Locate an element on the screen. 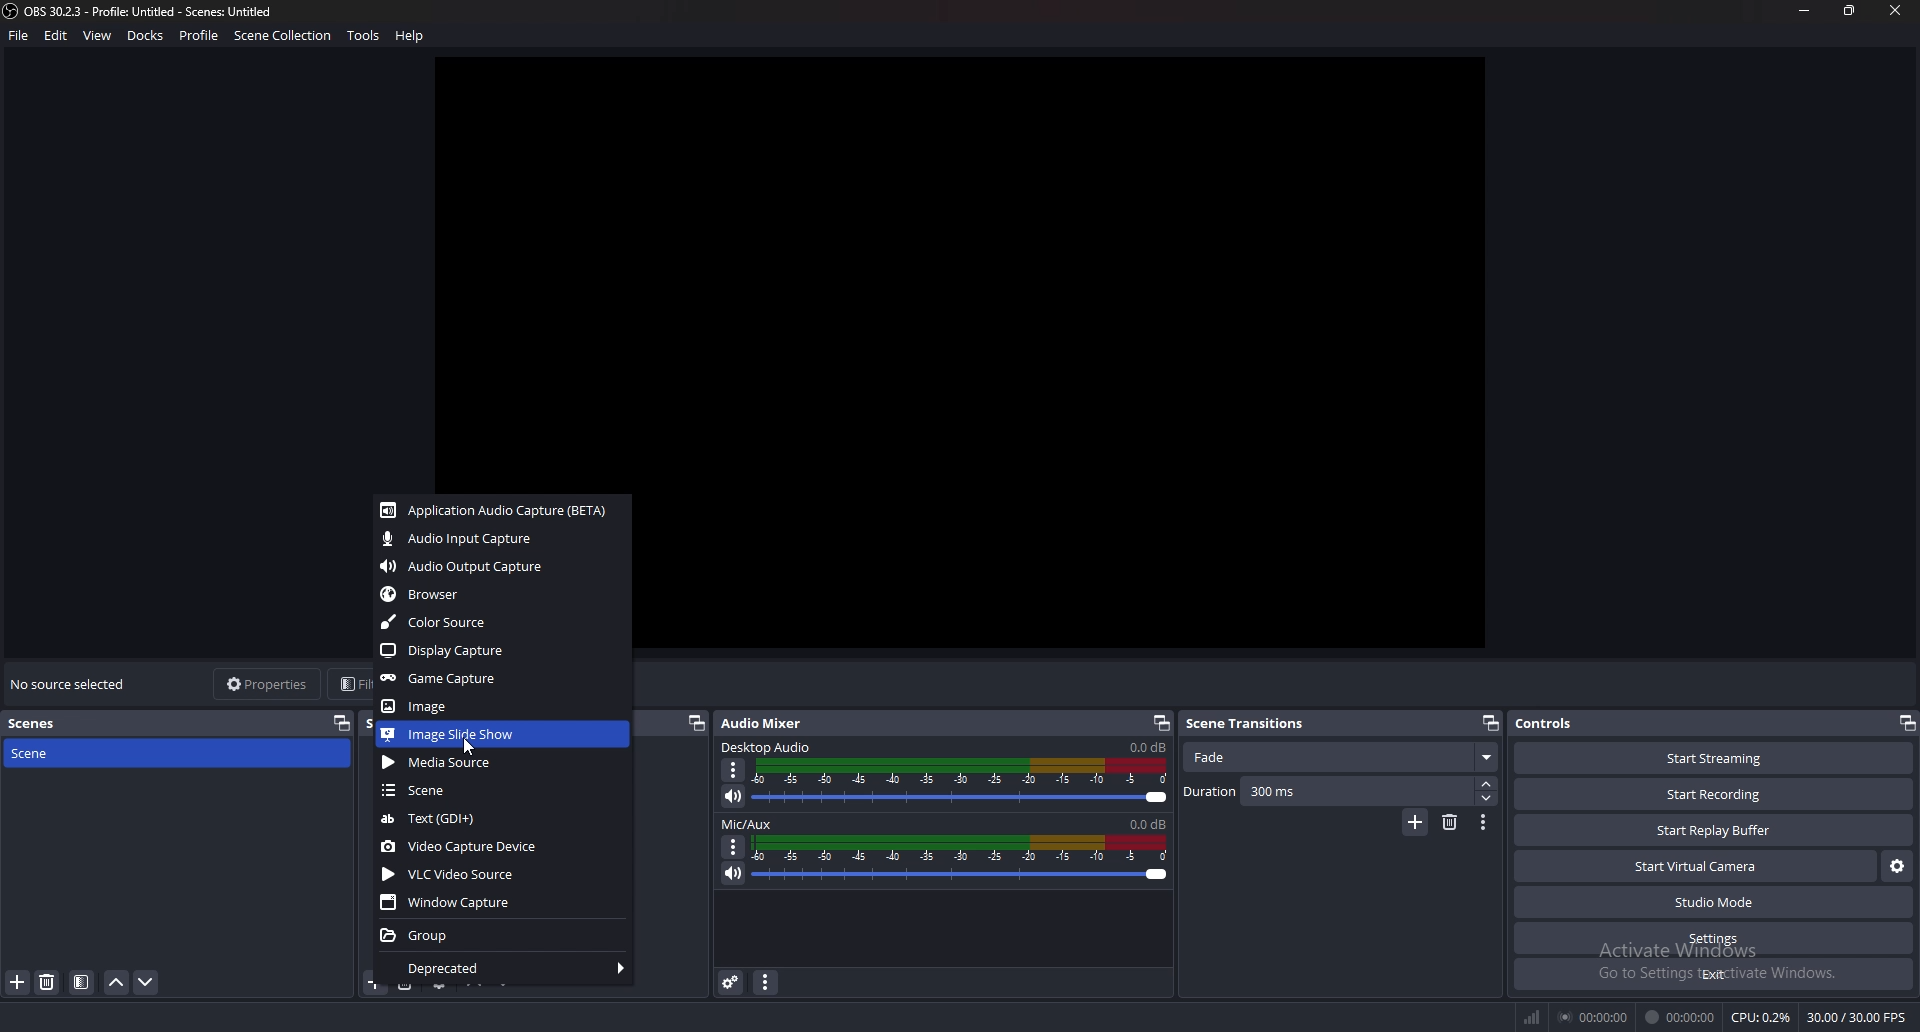 This screenshot has width=1920, height=1032. docks is located at coordinates (145, 36).